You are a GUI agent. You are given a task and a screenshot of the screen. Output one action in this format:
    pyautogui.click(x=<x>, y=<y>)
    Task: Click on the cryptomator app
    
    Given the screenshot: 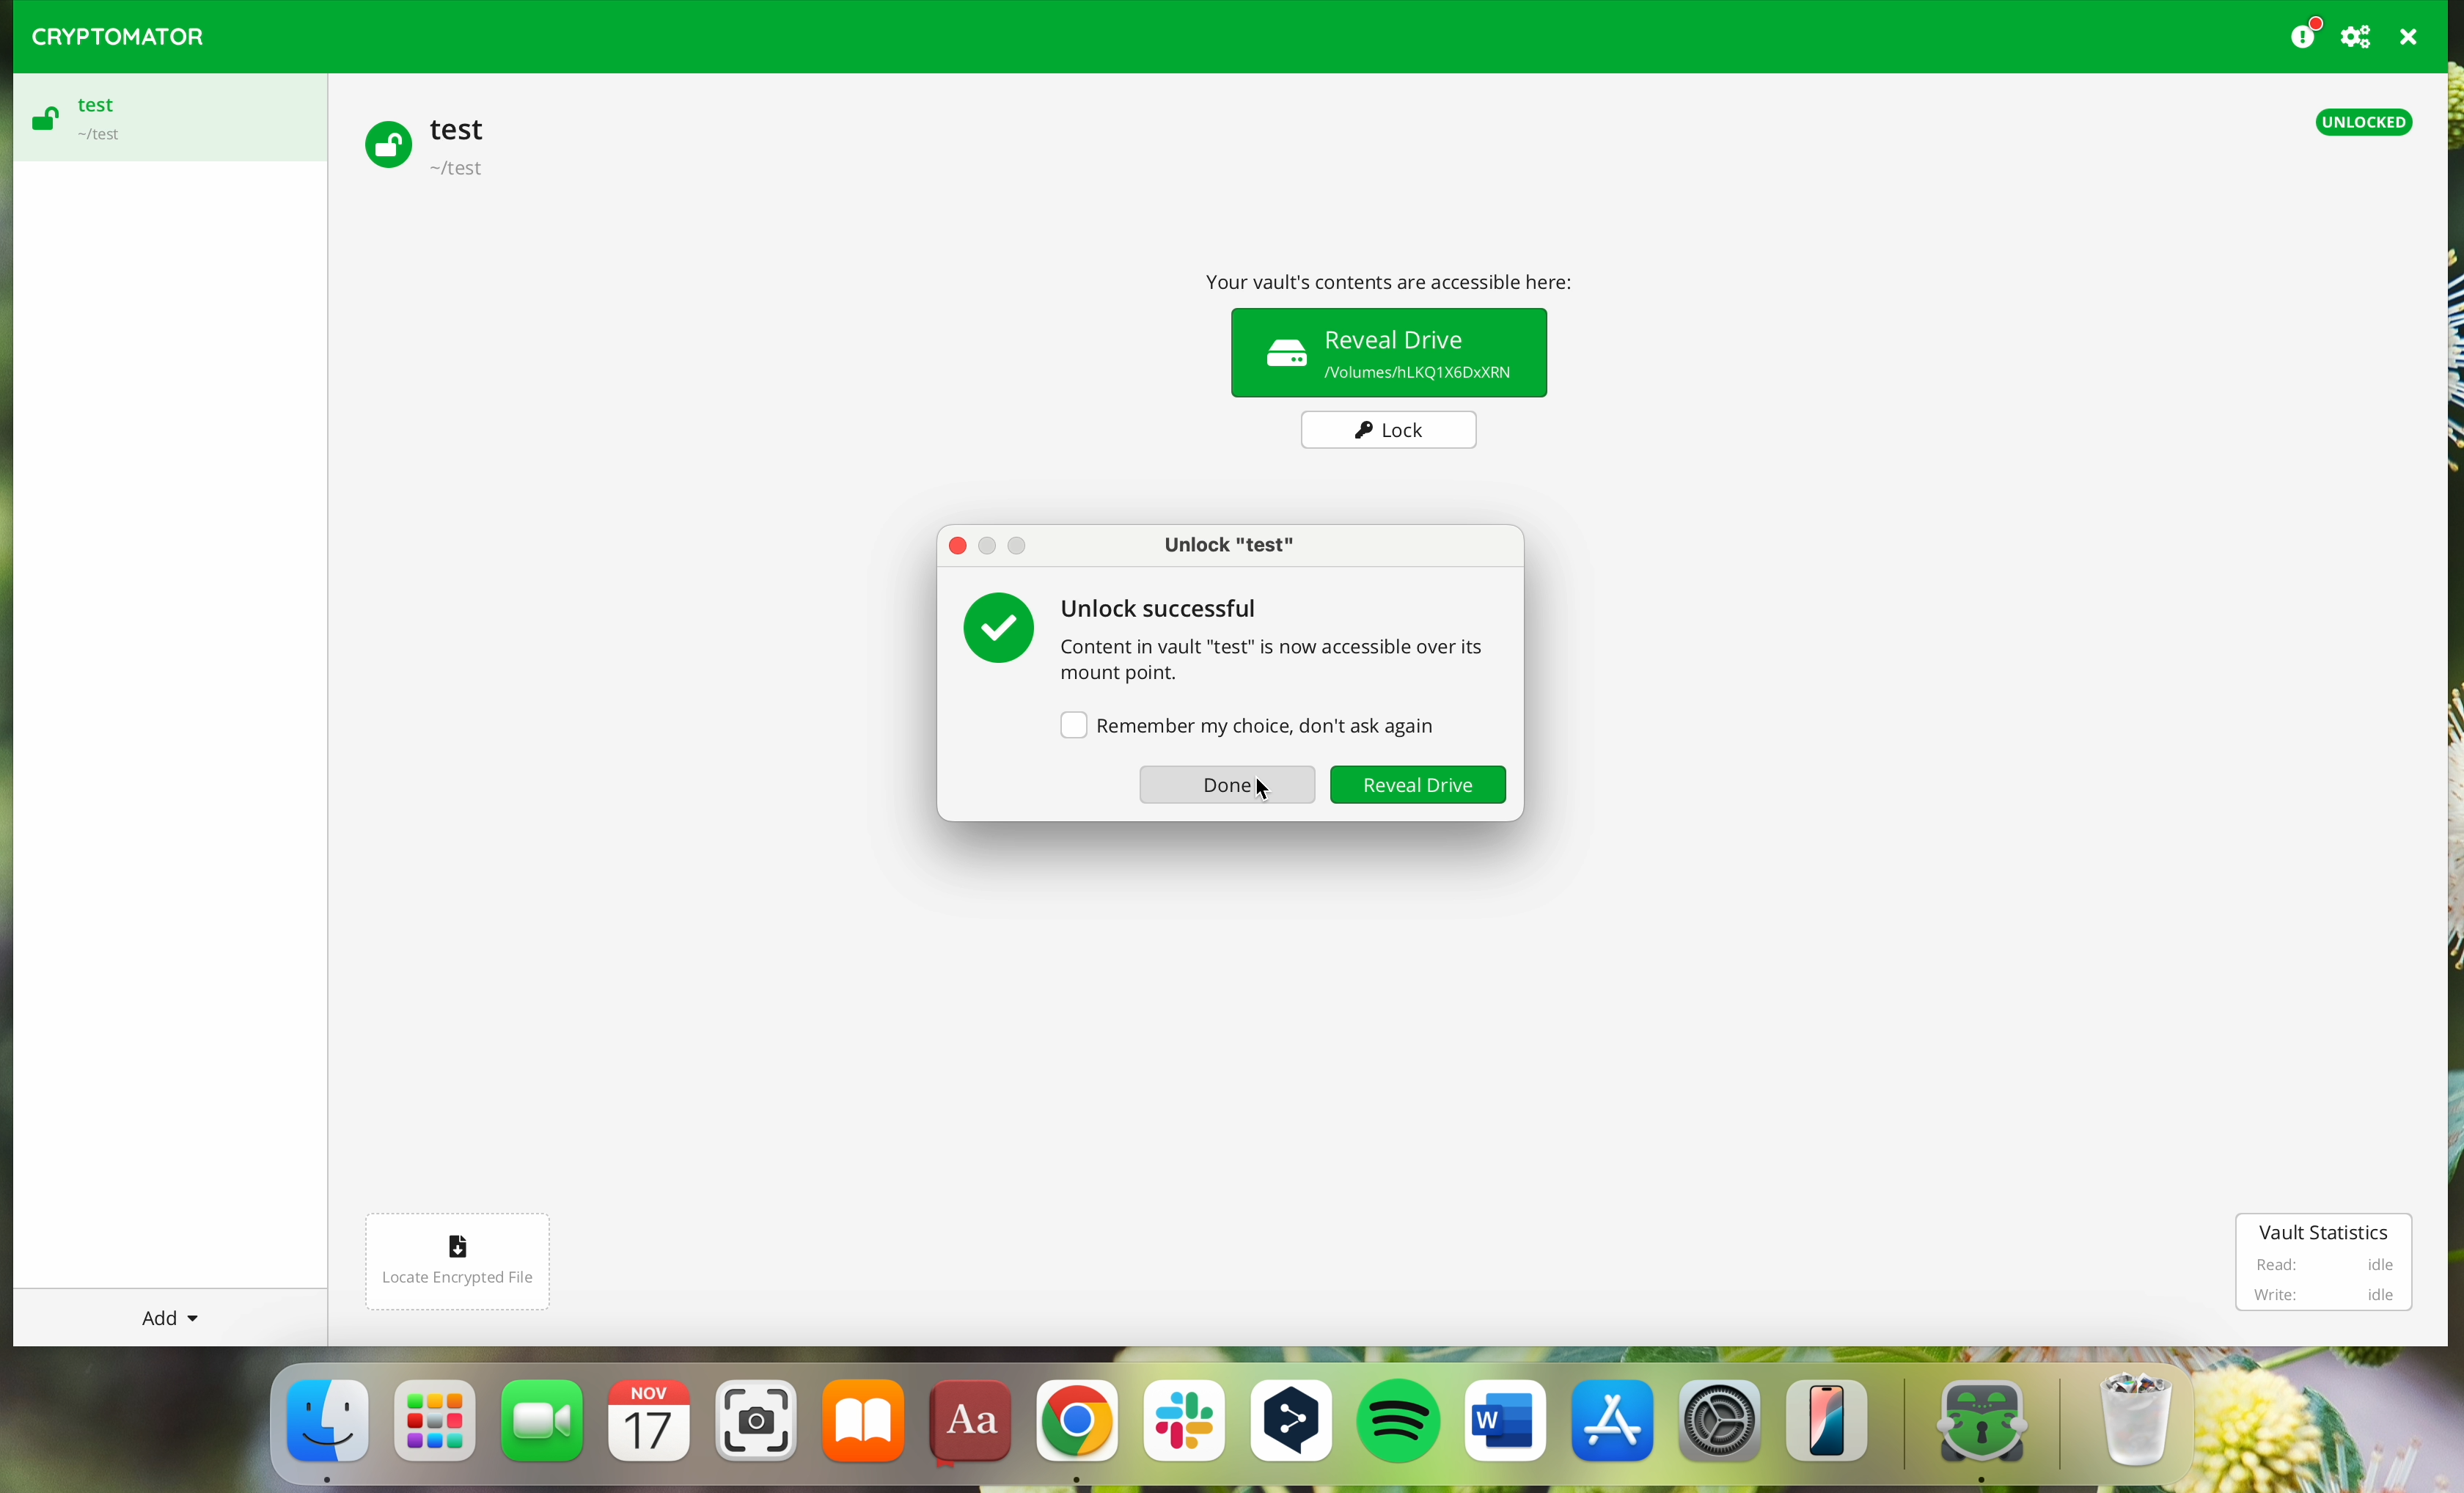 What is the action you would take?
    pyautogui.click(x=1968, y=1427)
    